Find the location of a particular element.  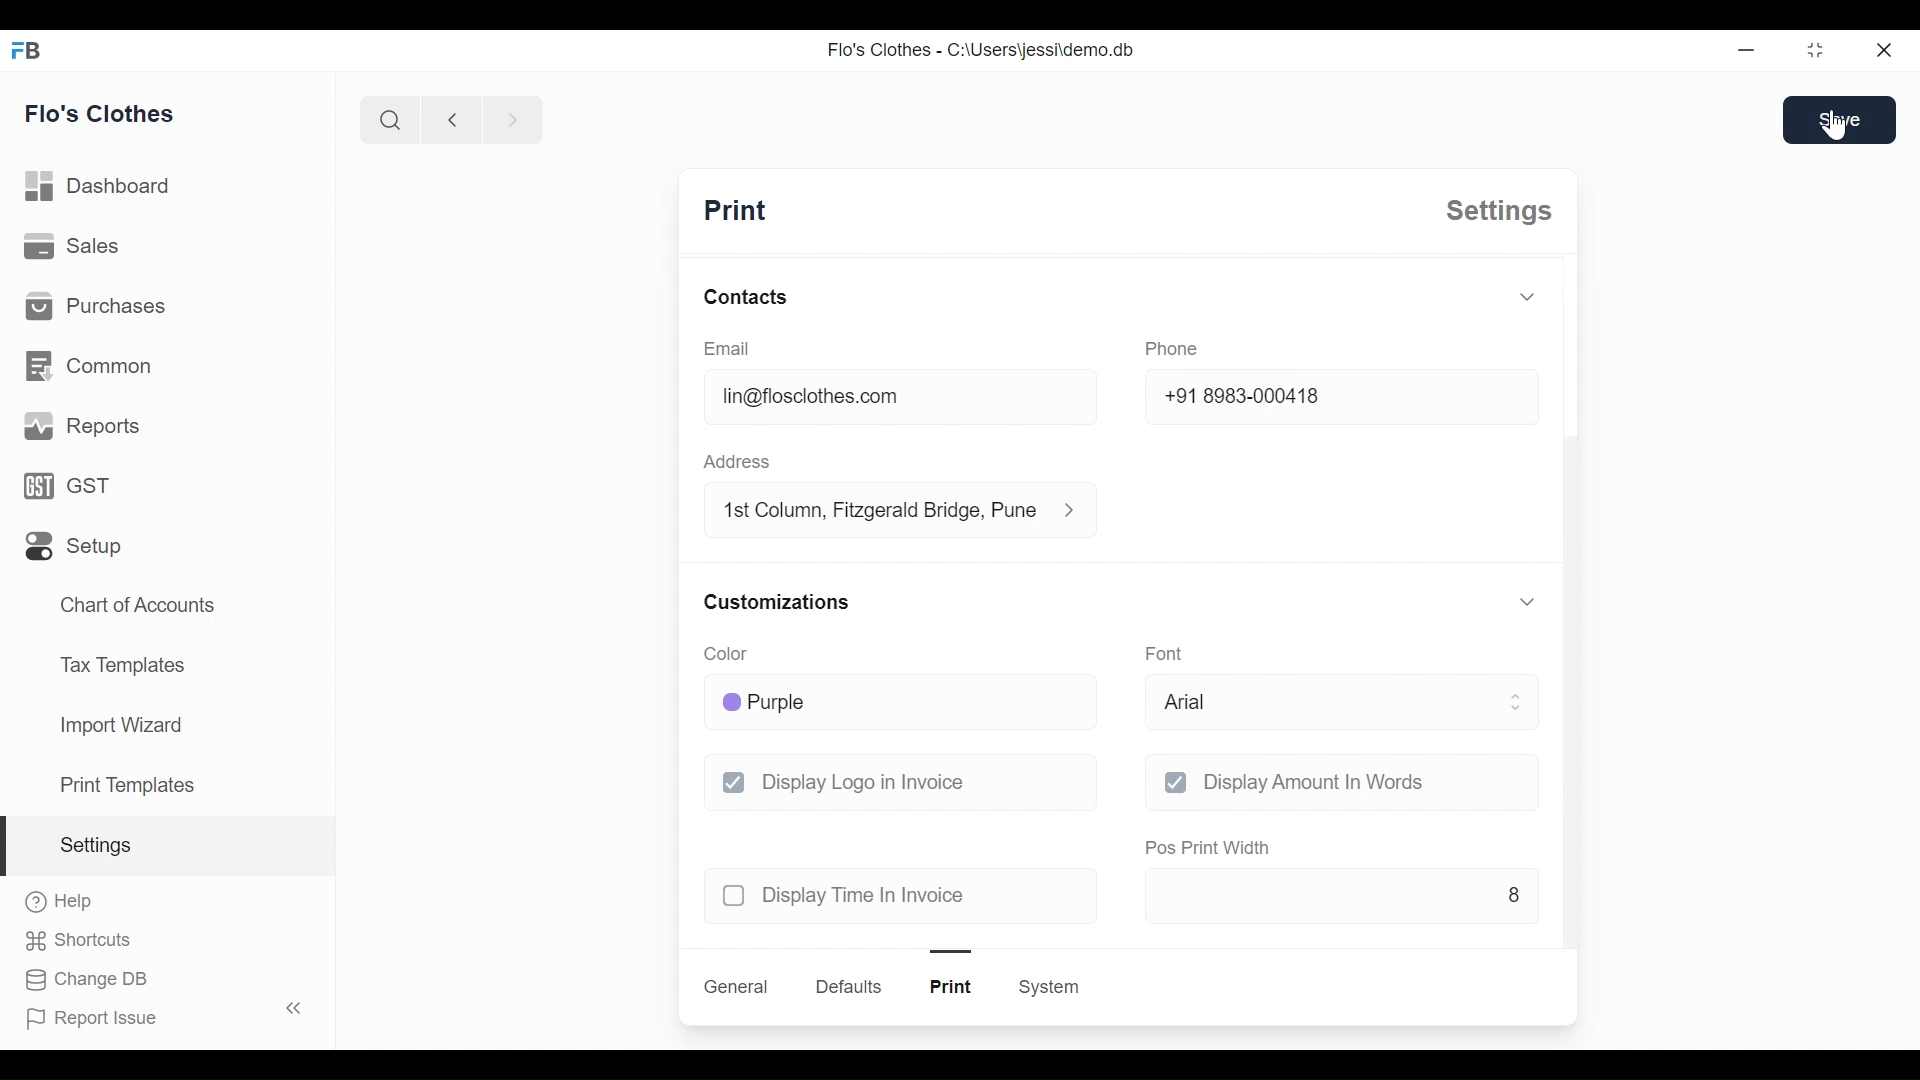

help is located at coordinates (60, 901).